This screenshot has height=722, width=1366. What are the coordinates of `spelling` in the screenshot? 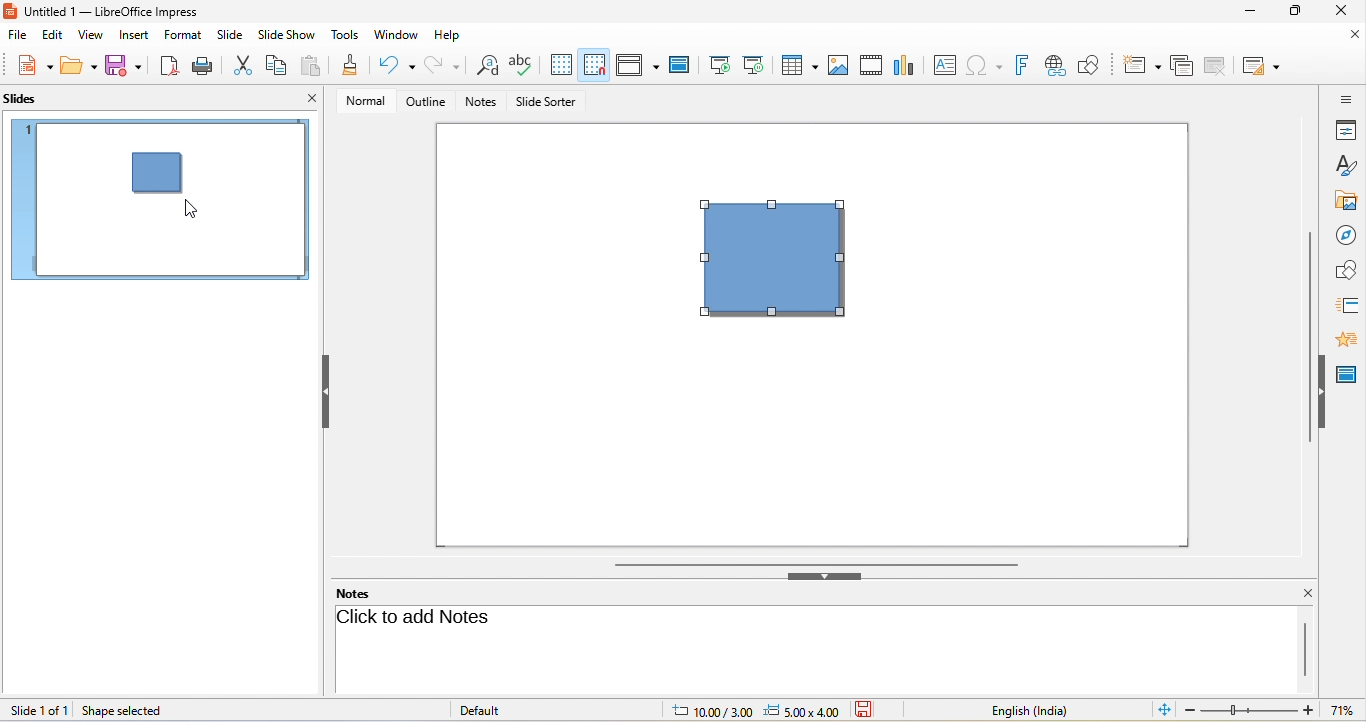 It's located at (522, 63).